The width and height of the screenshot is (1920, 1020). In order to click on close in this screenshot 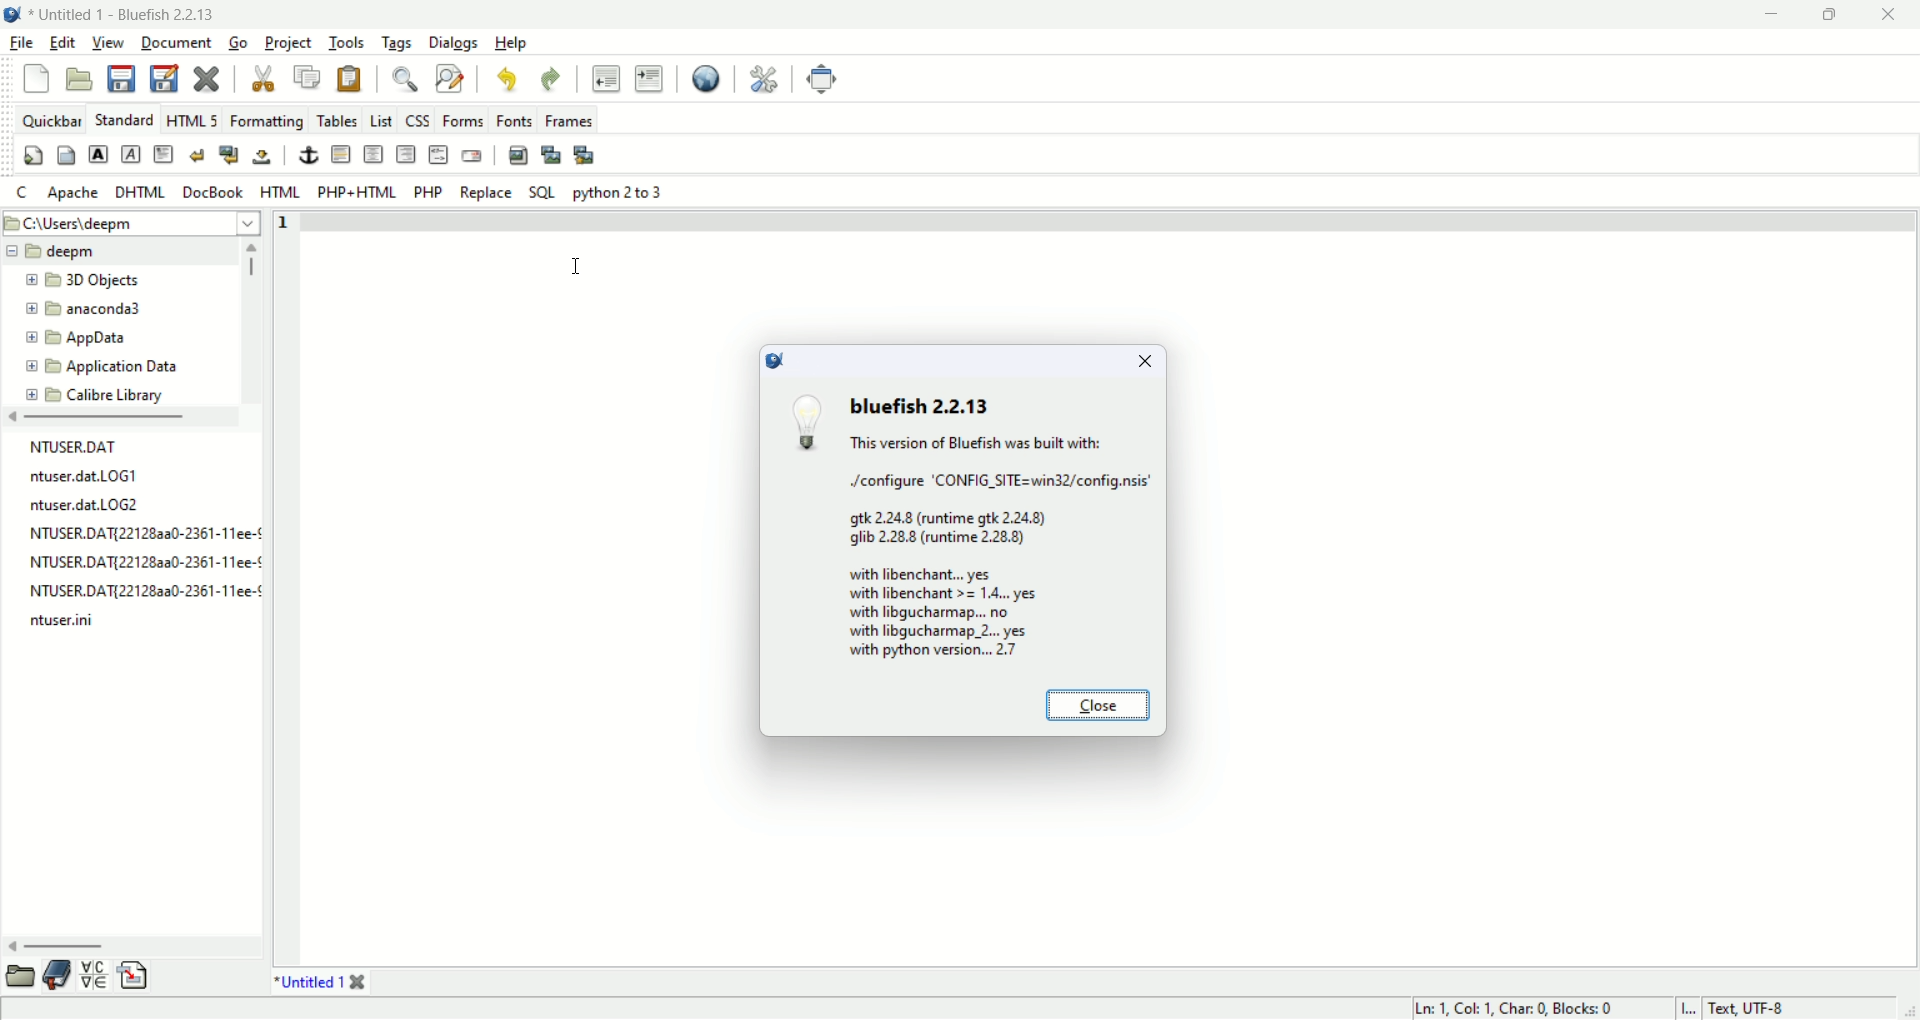, I will do `click(1894, 15)`.